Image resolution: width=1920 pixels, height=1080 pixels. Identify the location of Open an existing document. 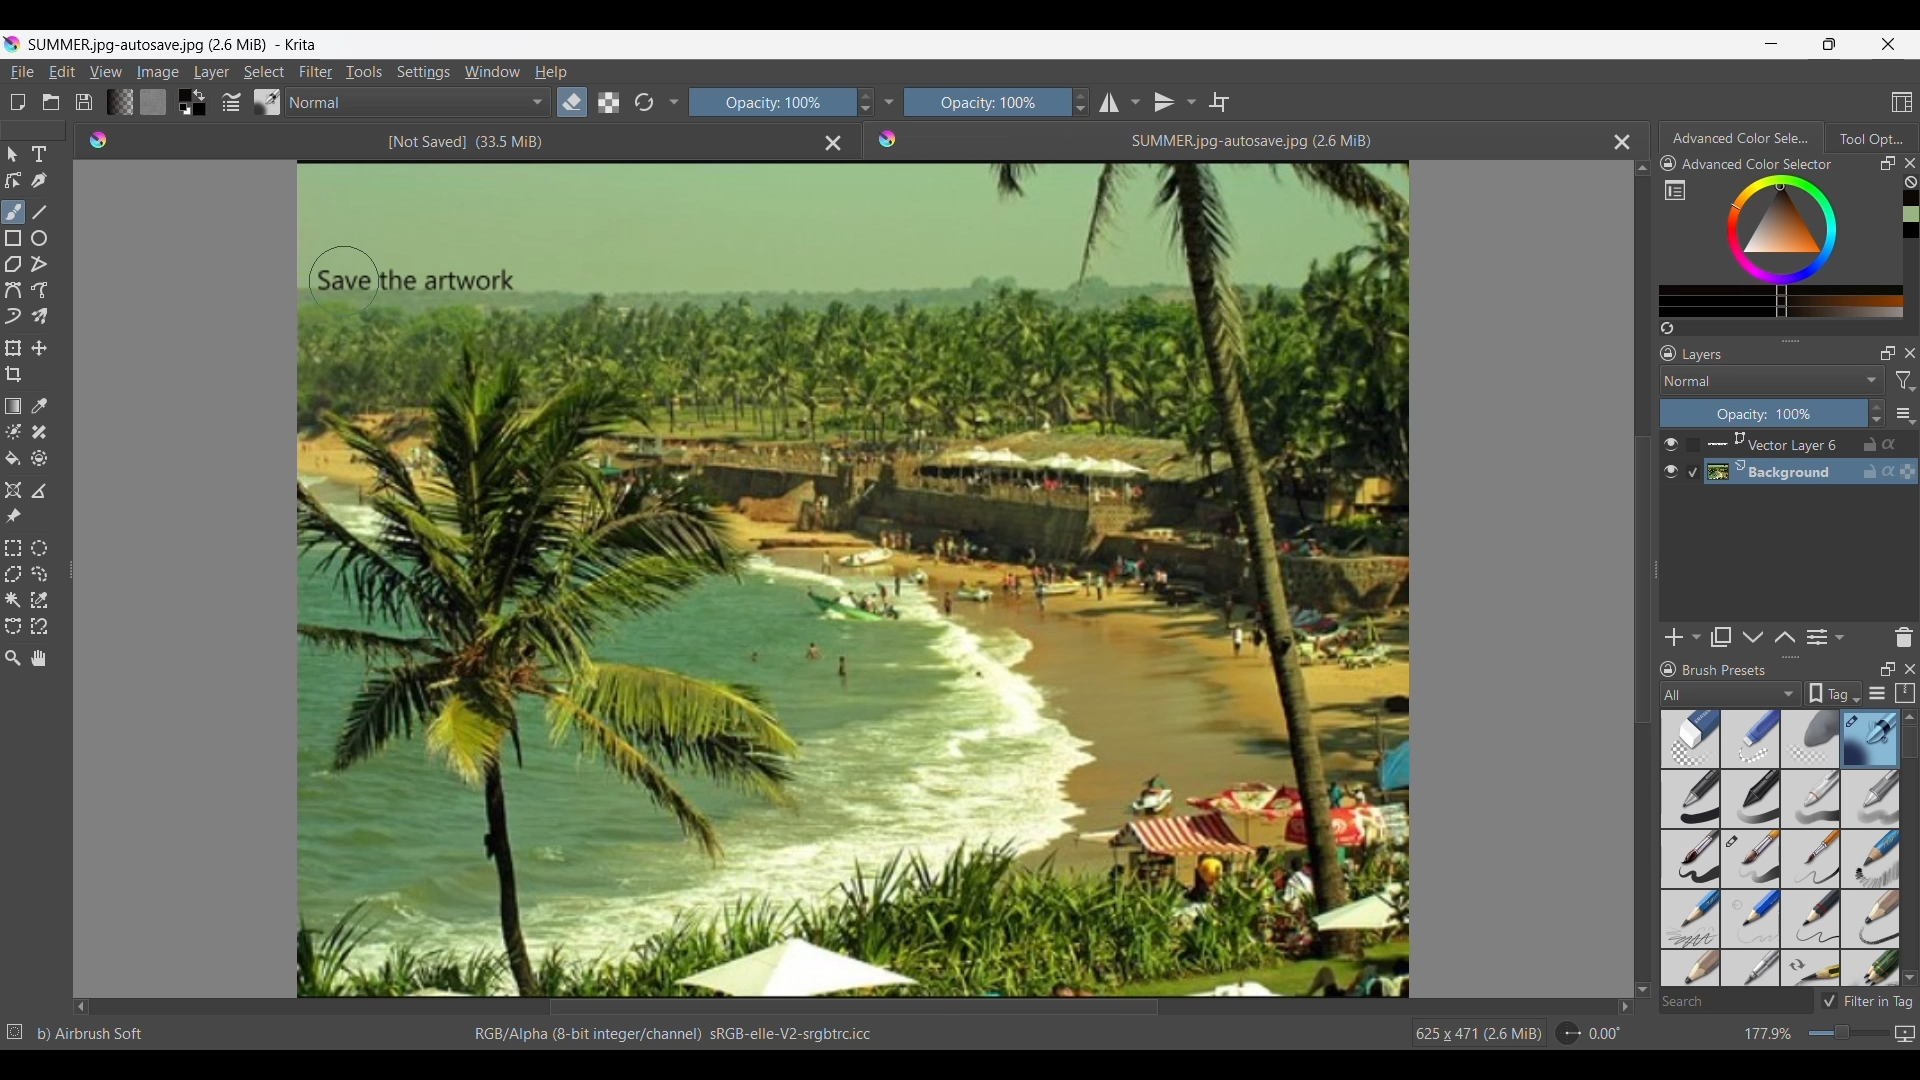
(52, 102).